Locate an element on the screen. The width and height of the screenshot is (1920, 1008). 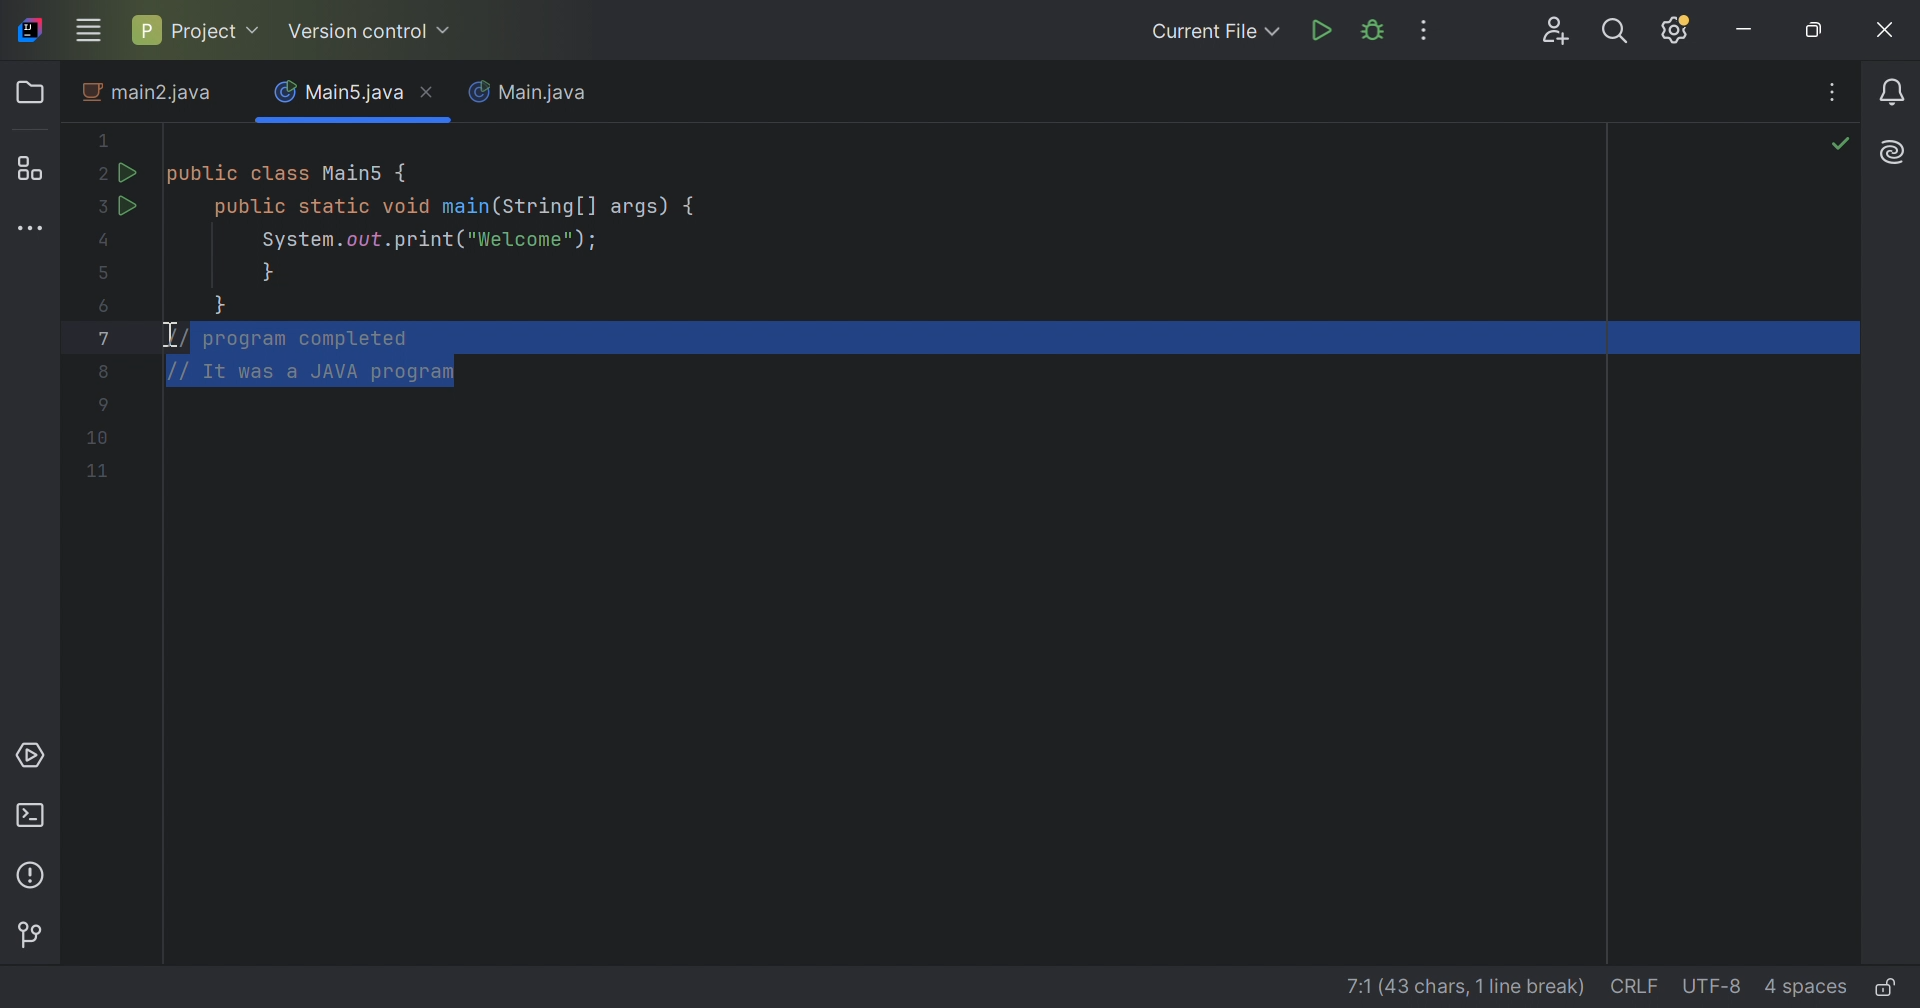
UTF-8(file encoding) is located at coordinates (1711, 987).